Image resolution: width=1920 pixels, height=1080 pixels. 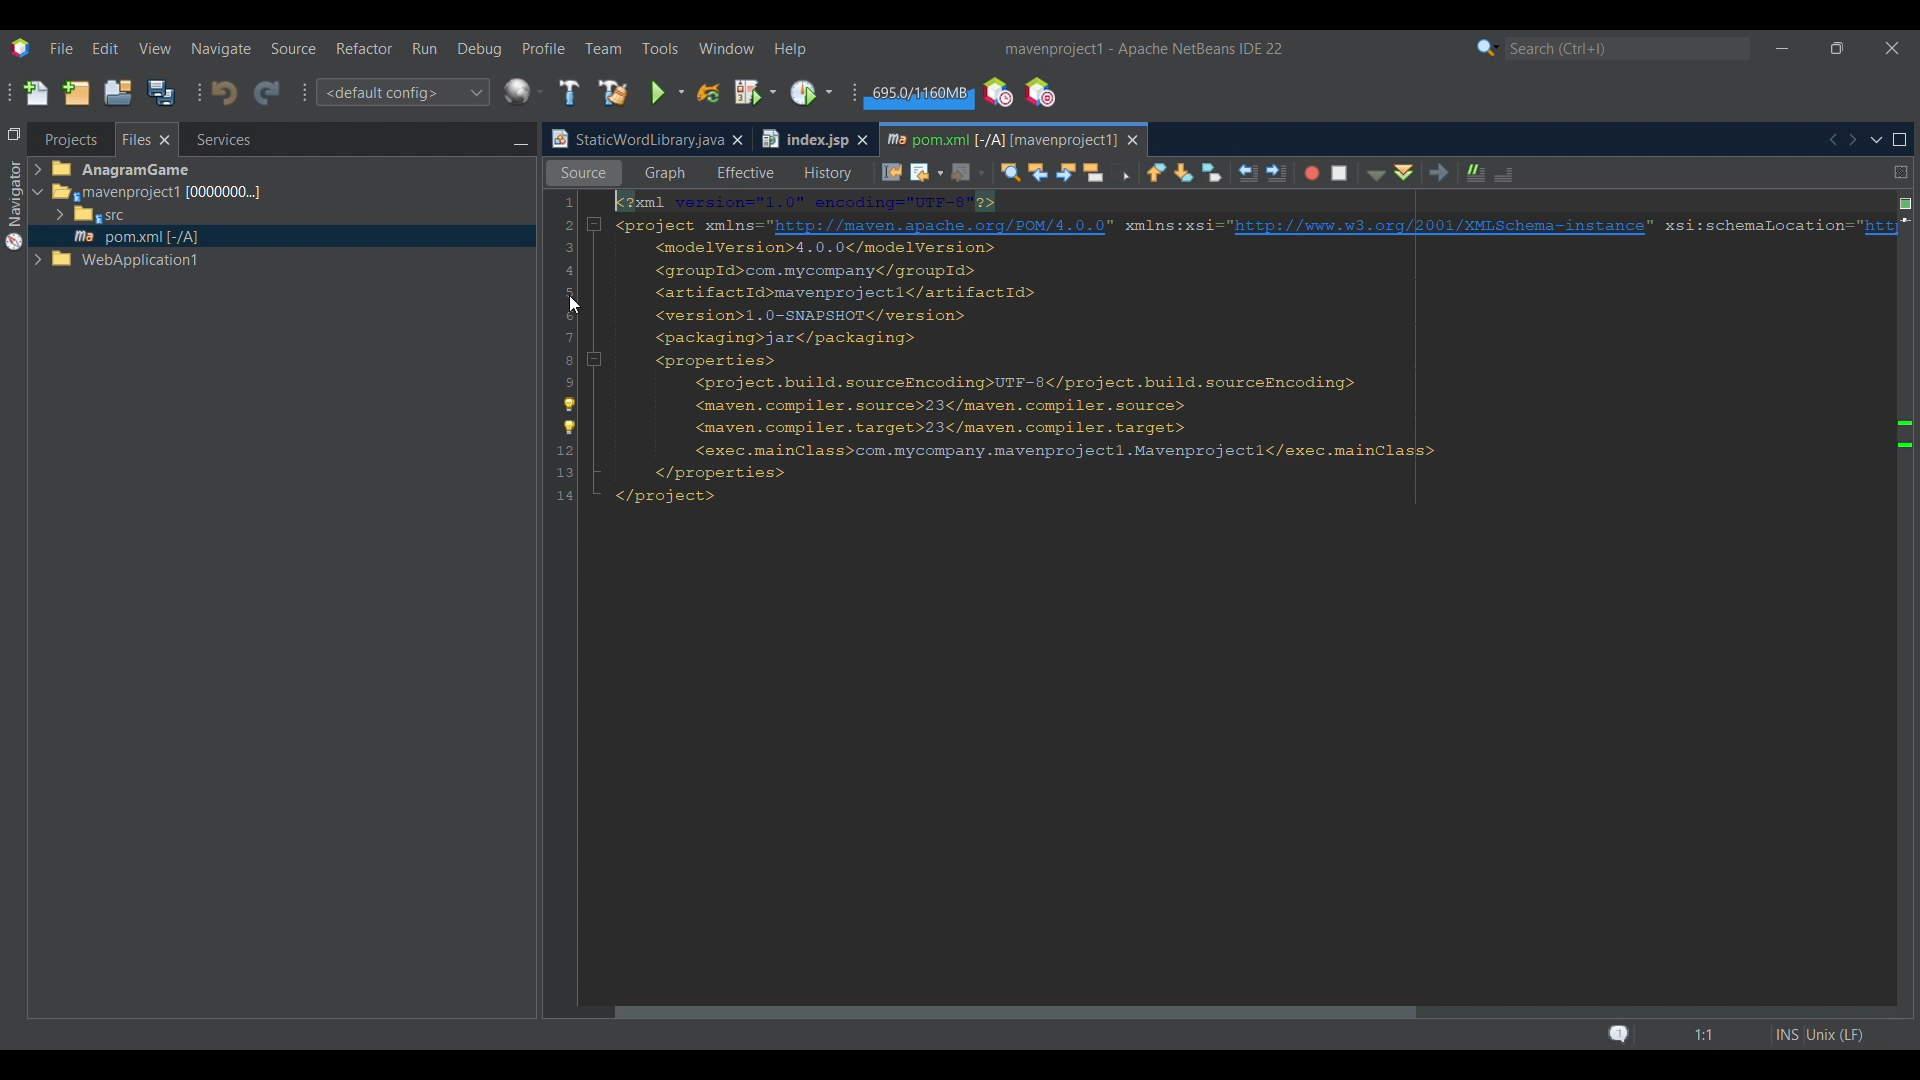 I want to click on Find previous occurrence, so click(x=1039, y=174).